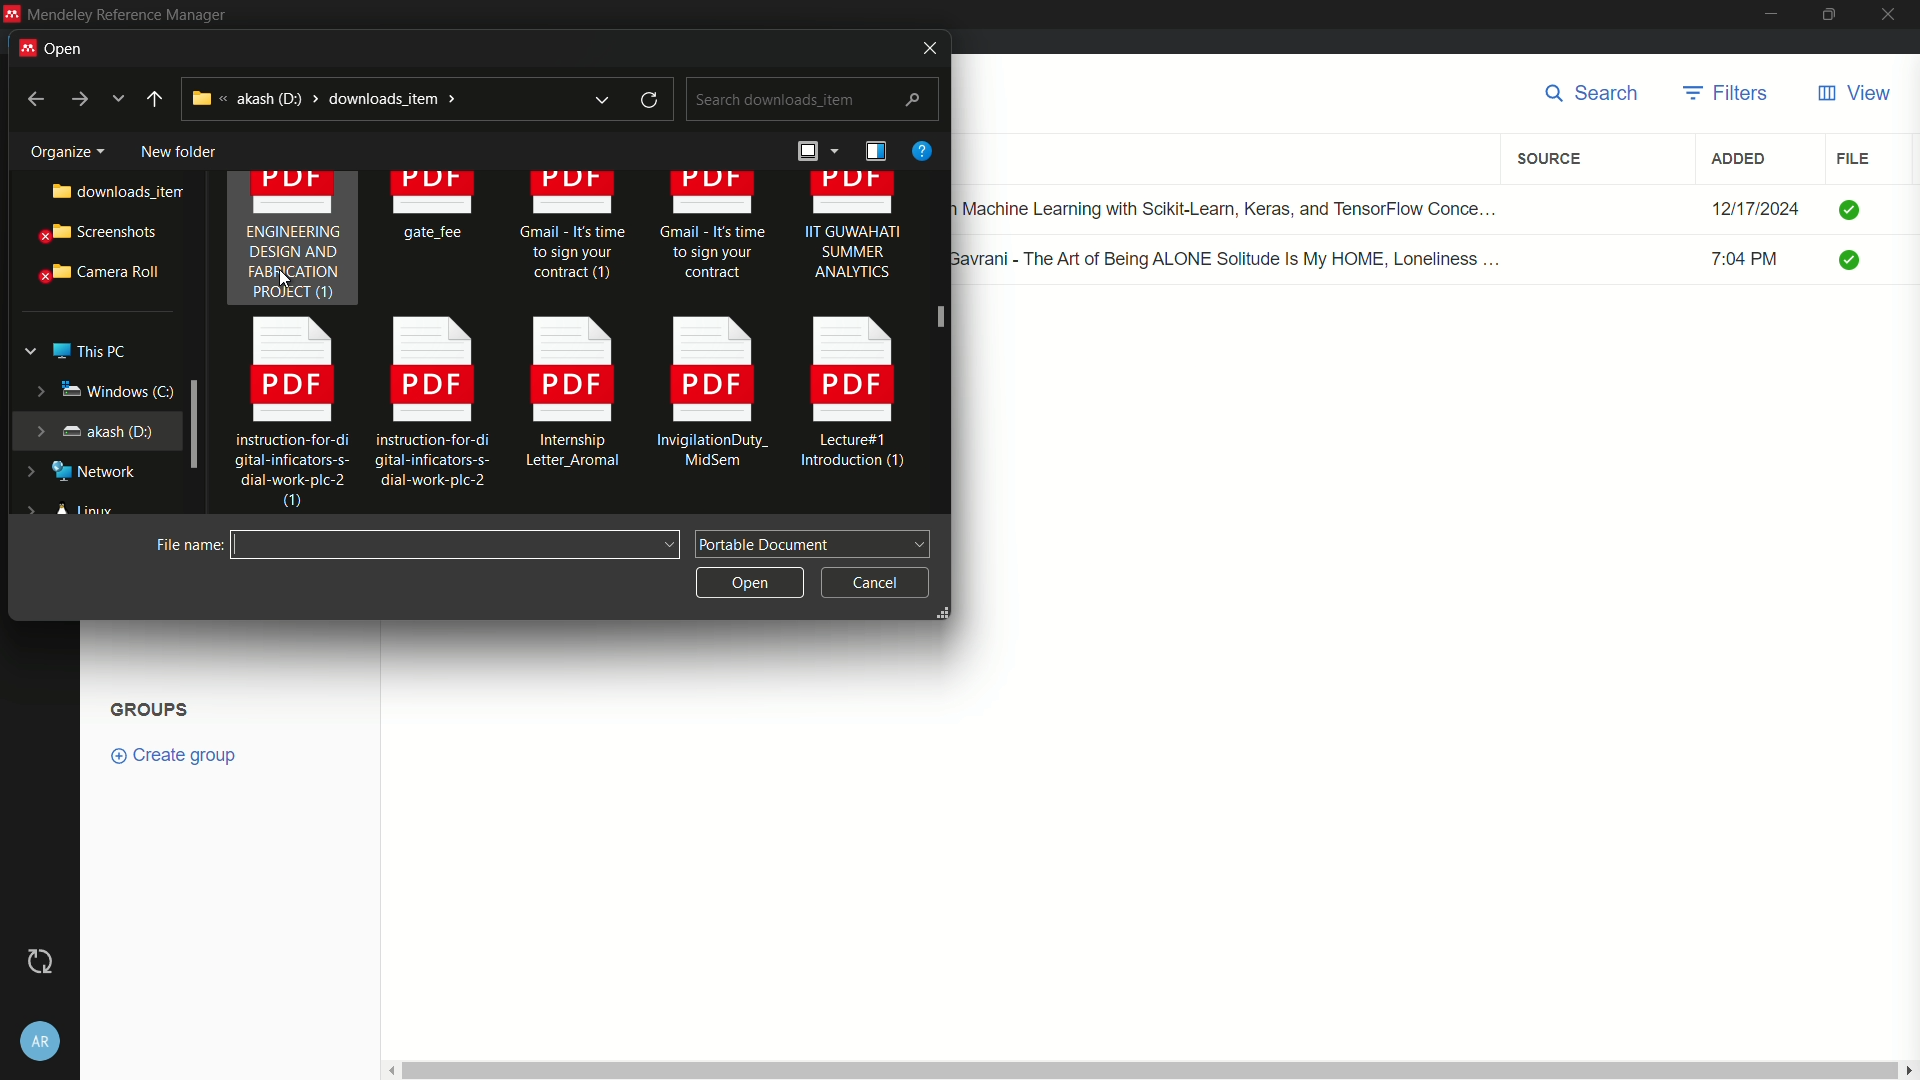  I want to click on this pc, so click(88, 347).